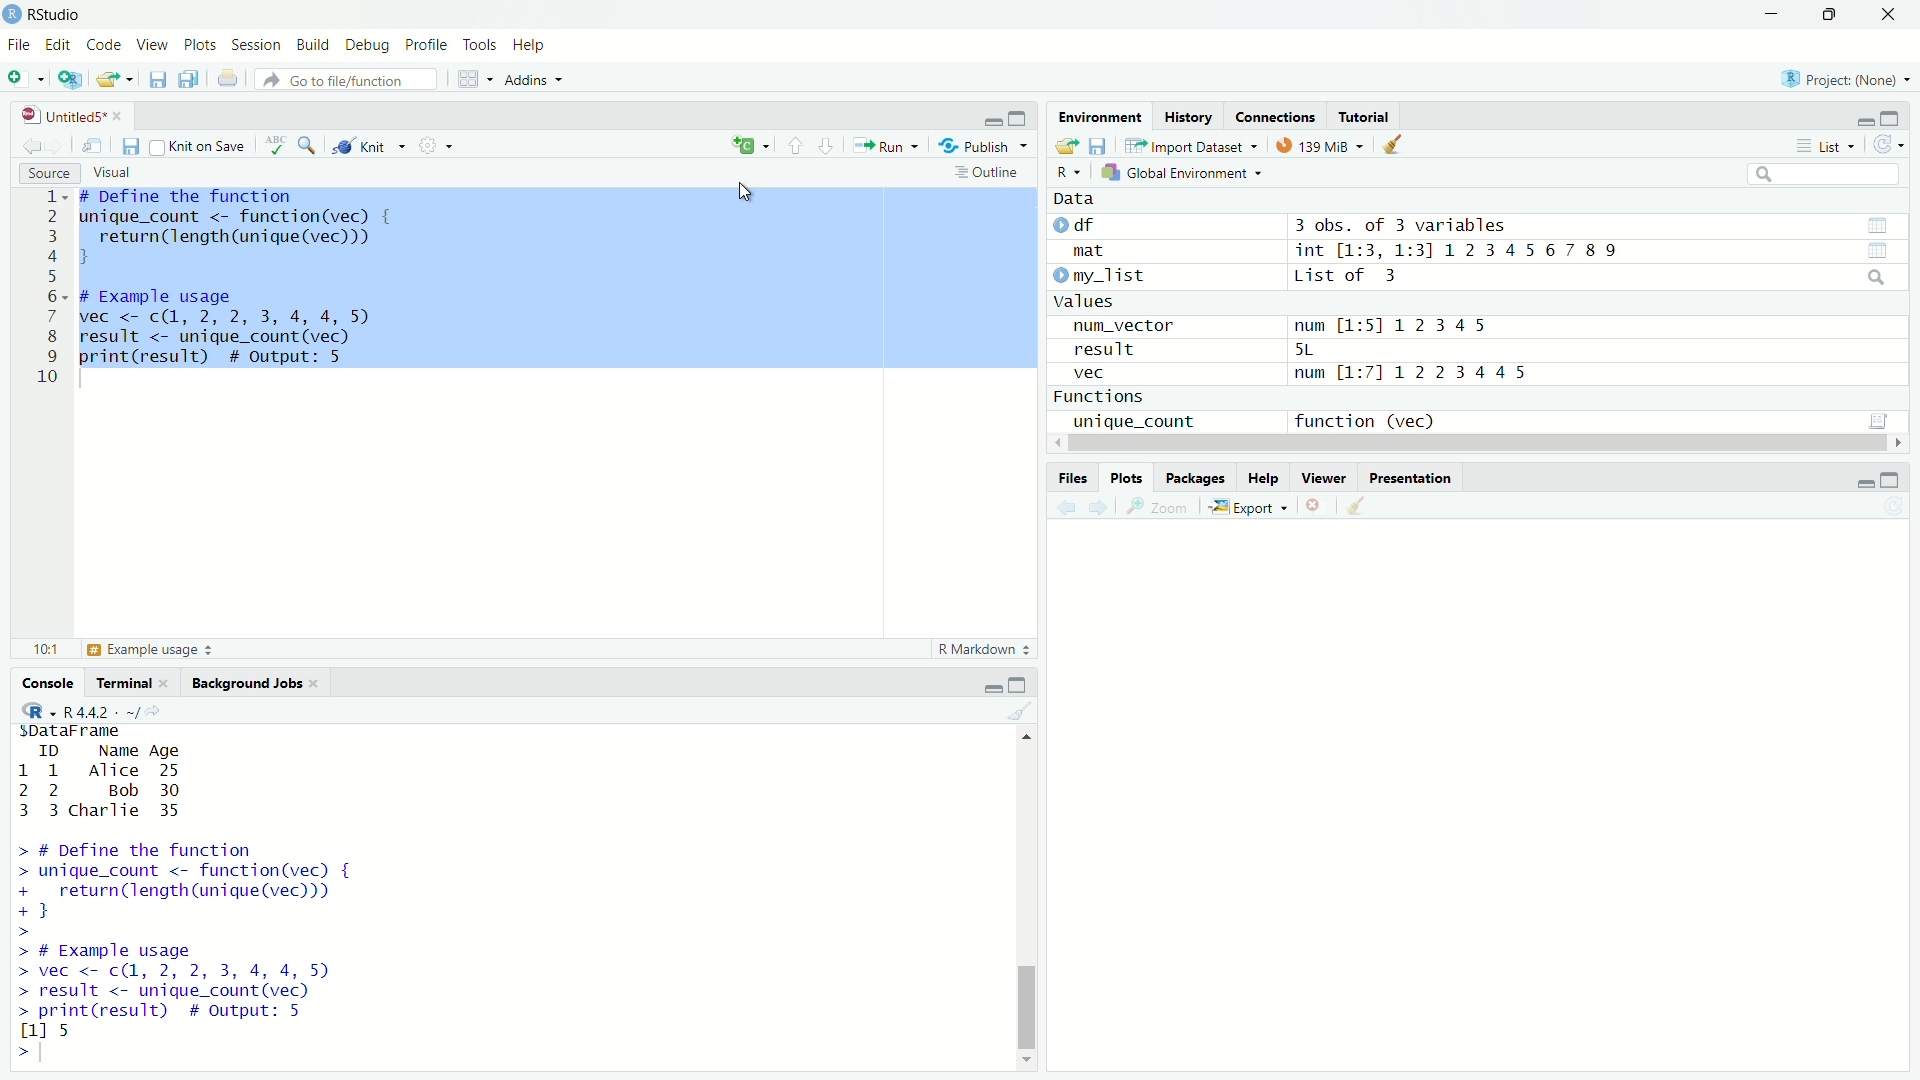  Describe the element at coordinates (257, 44) in the screenshot. I see `Session` at that location.